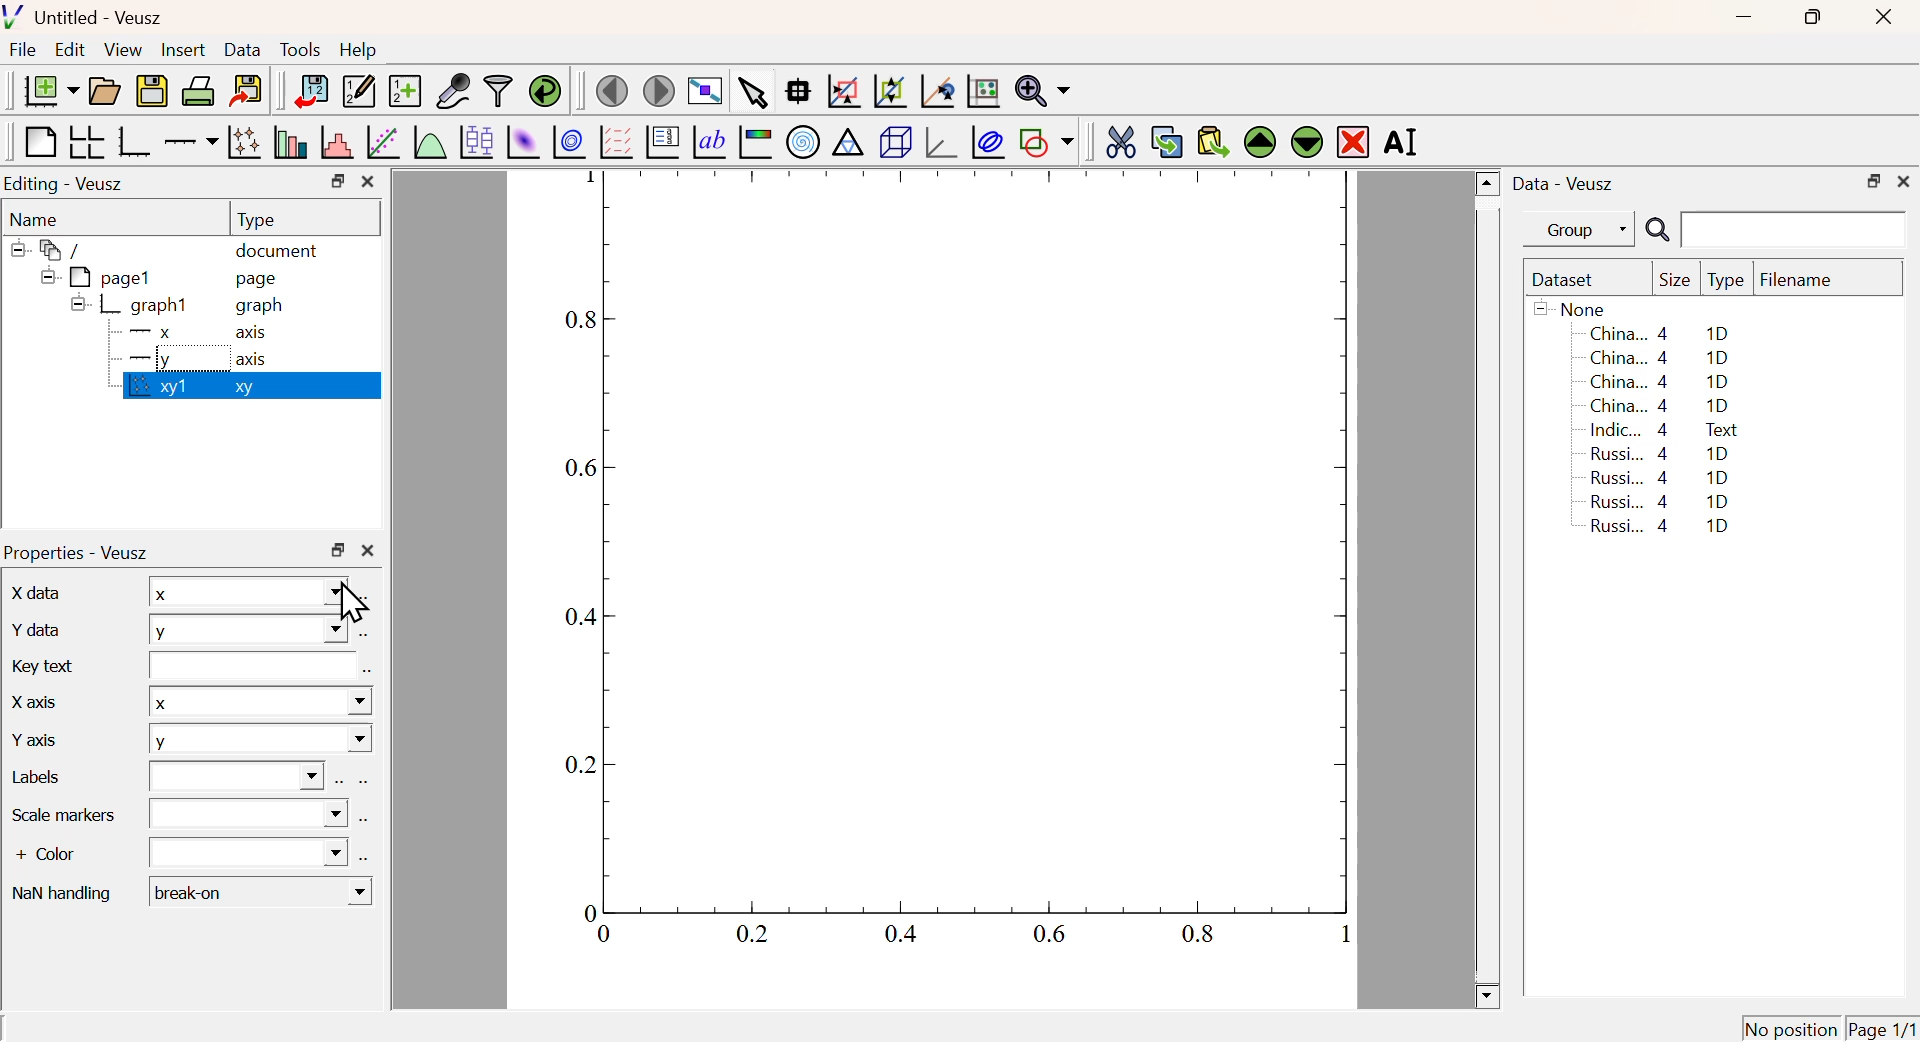 Image resolution: width=1920 pixels, height=1042 pixels. I want to click on X axis, so click(30, 699).